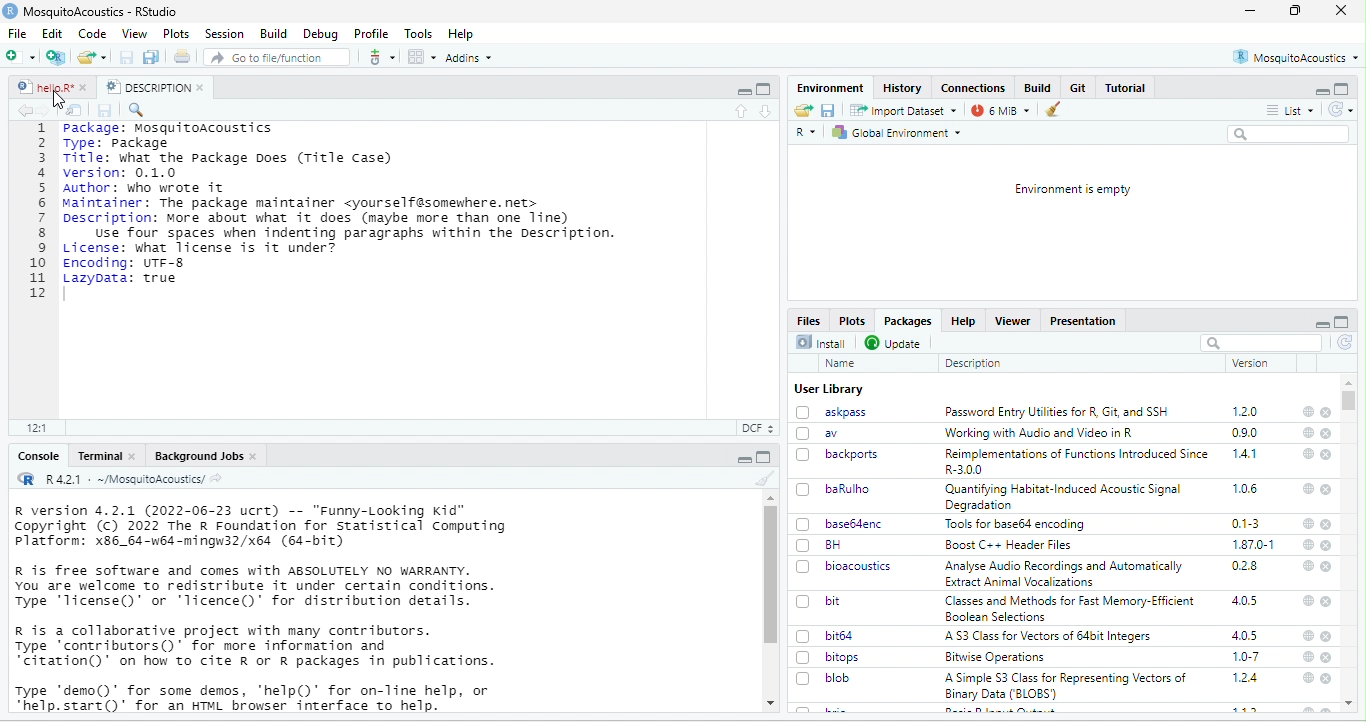 This screenshot has height=722, width=1366. Describe the element at coordinates (993, 658) in the screenshot. I see `Bitwise Operations` at that location.